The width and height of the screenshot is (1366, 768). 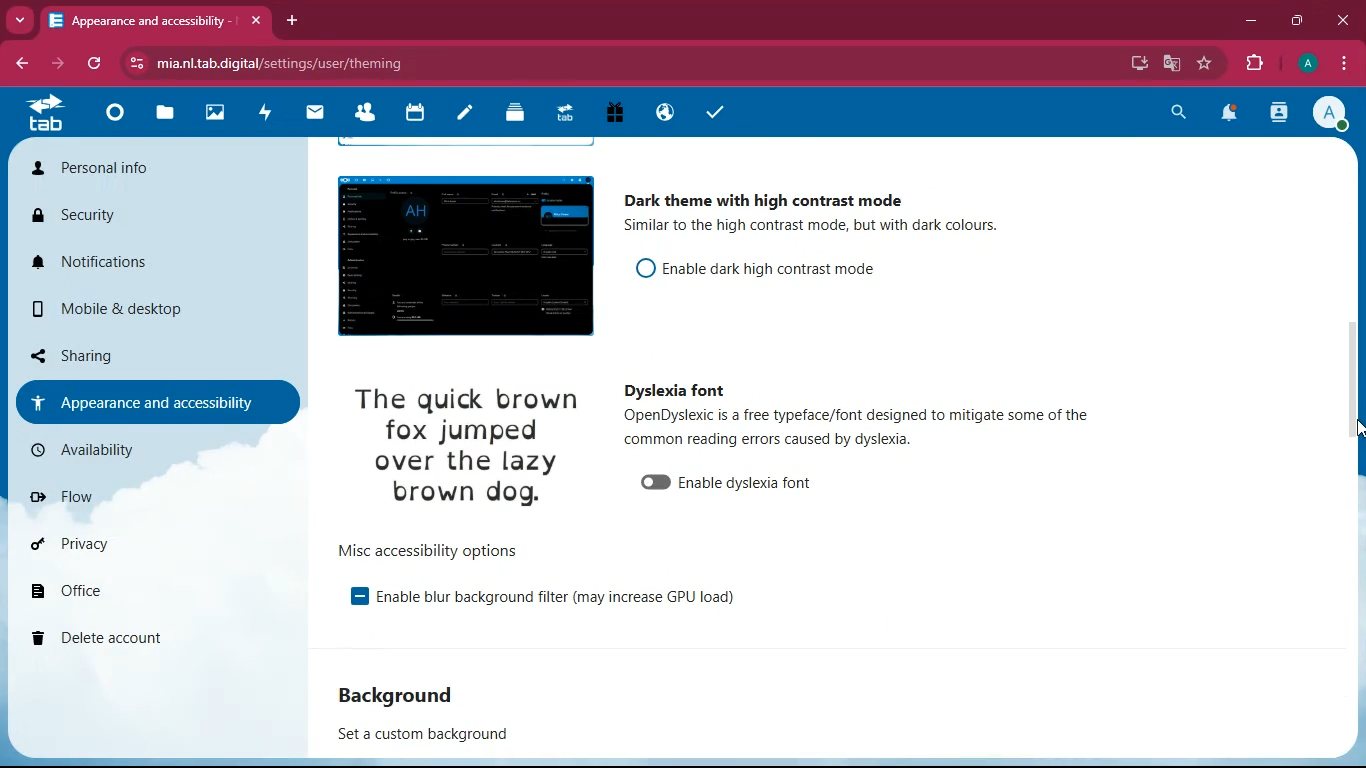 What do you see at coordinates (820, 228) in the screenshot?
I see `description` at bounding box center [820, 228].